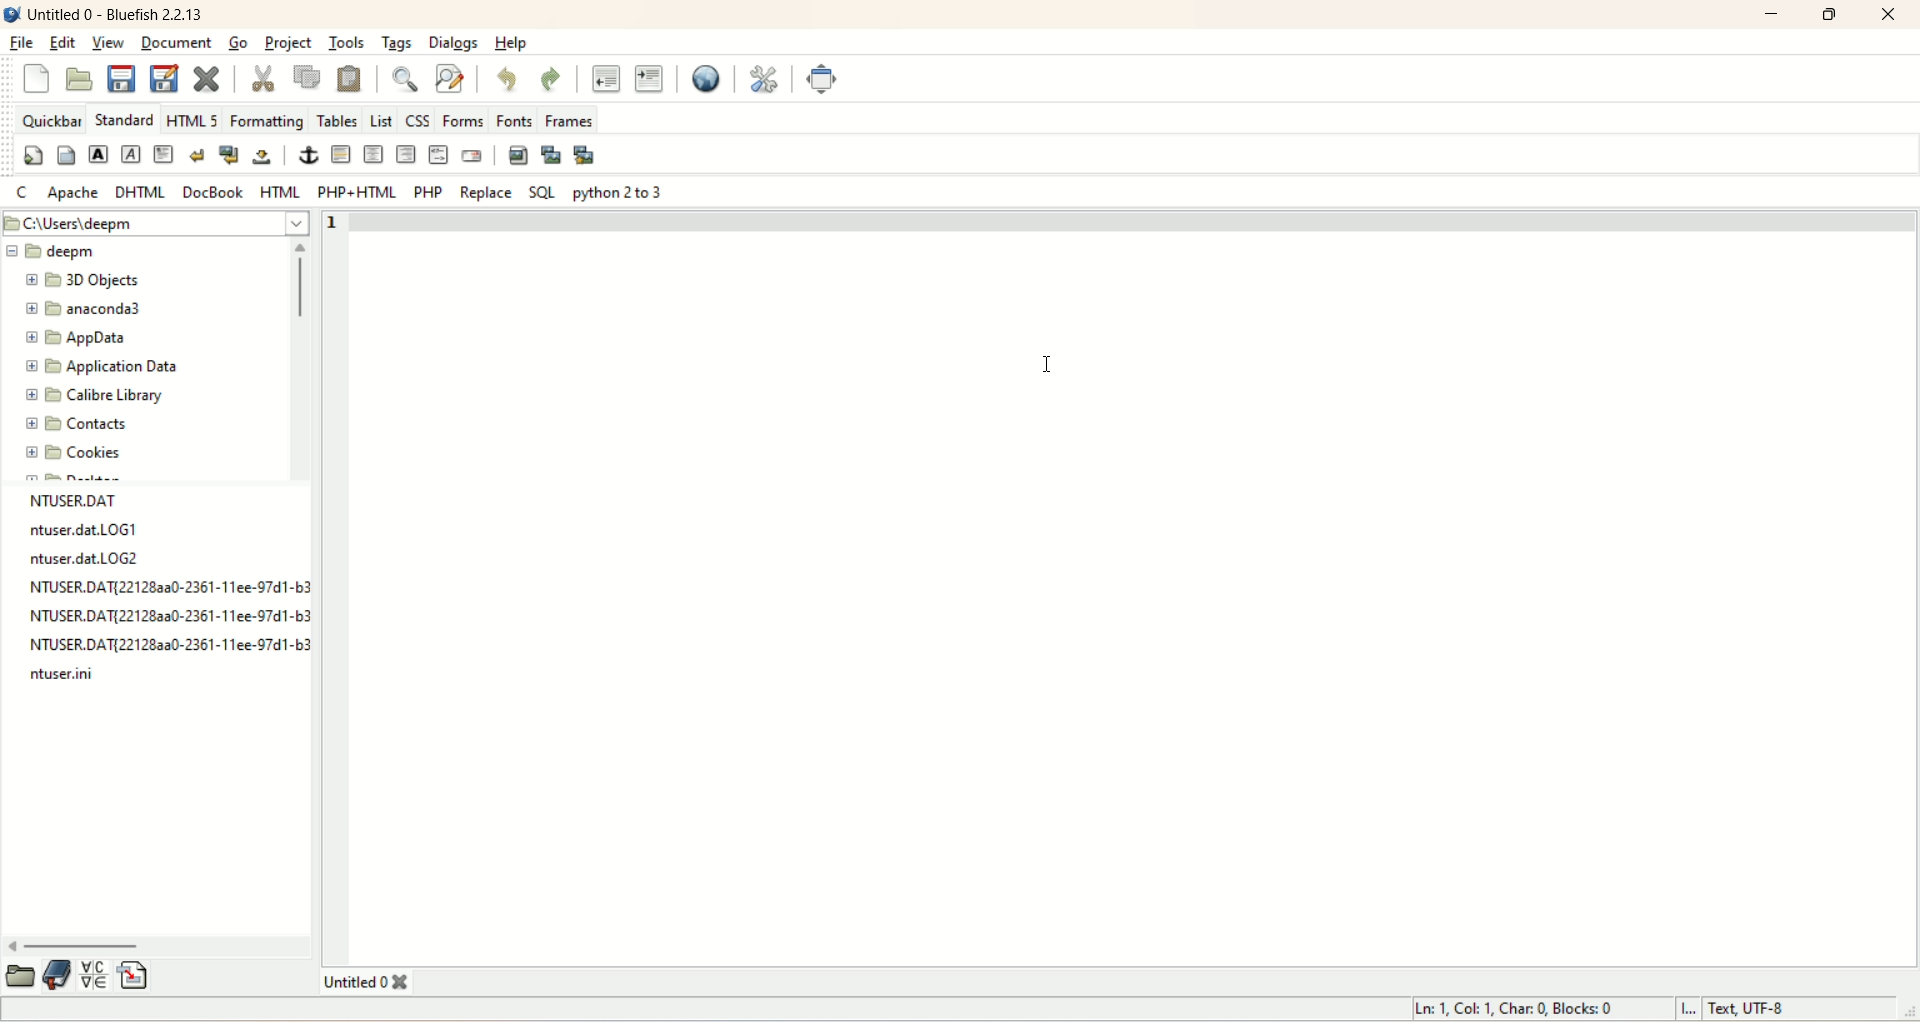 This screenshot has height=1022, width=1920. Describe the element at coordinates (161, 618) in the screenshot. I see `file` at that location.